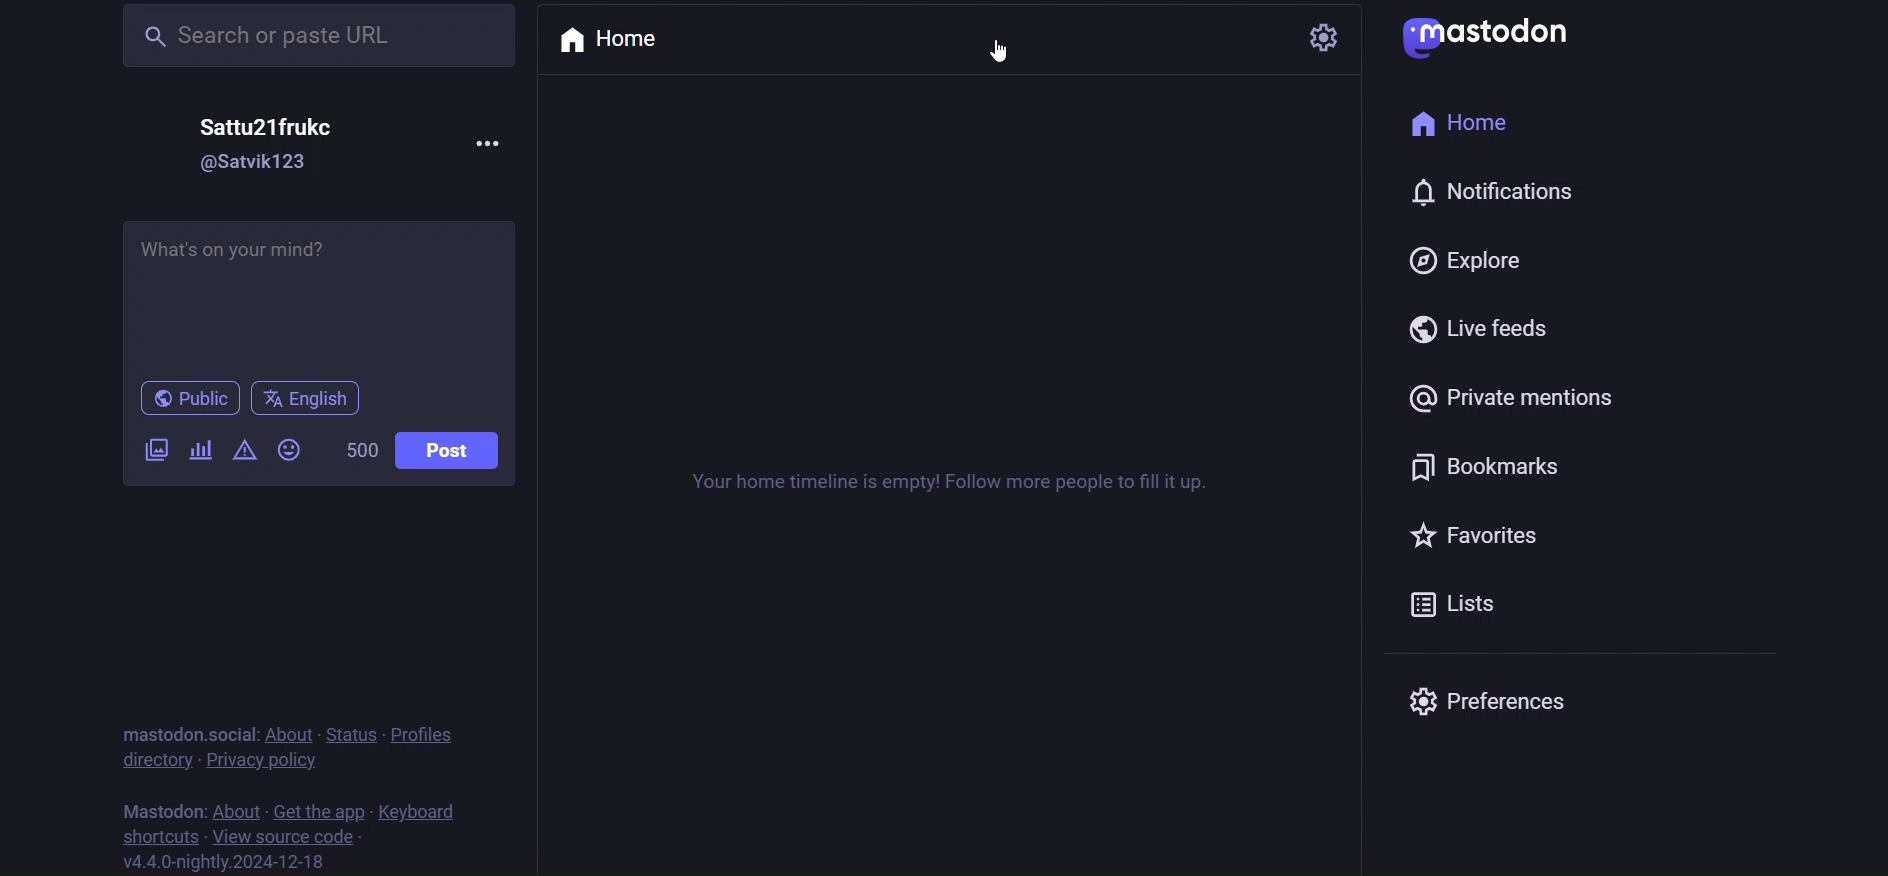 This screenshot has width=1888, height=876. I want to click on profiles, so click(422, 735).